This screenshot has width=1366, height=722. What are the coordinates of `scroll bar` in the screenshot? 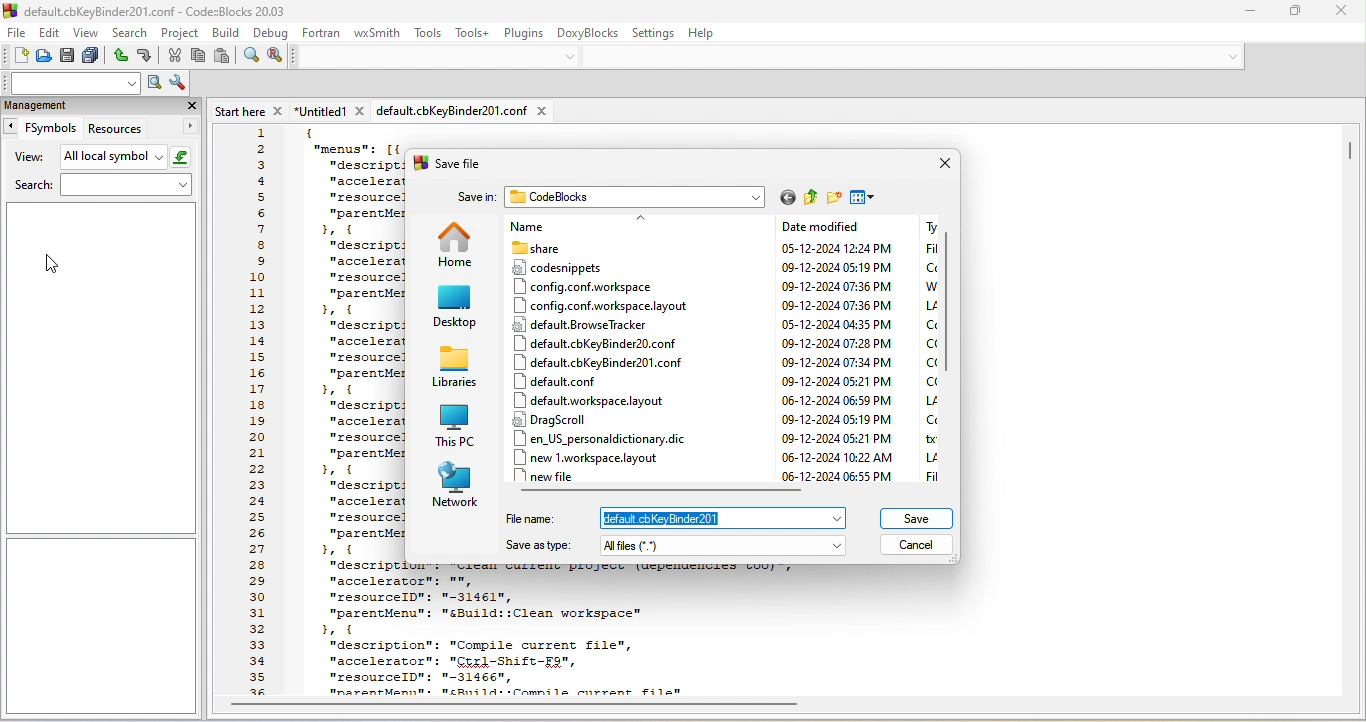 It's located at (1350, 154).